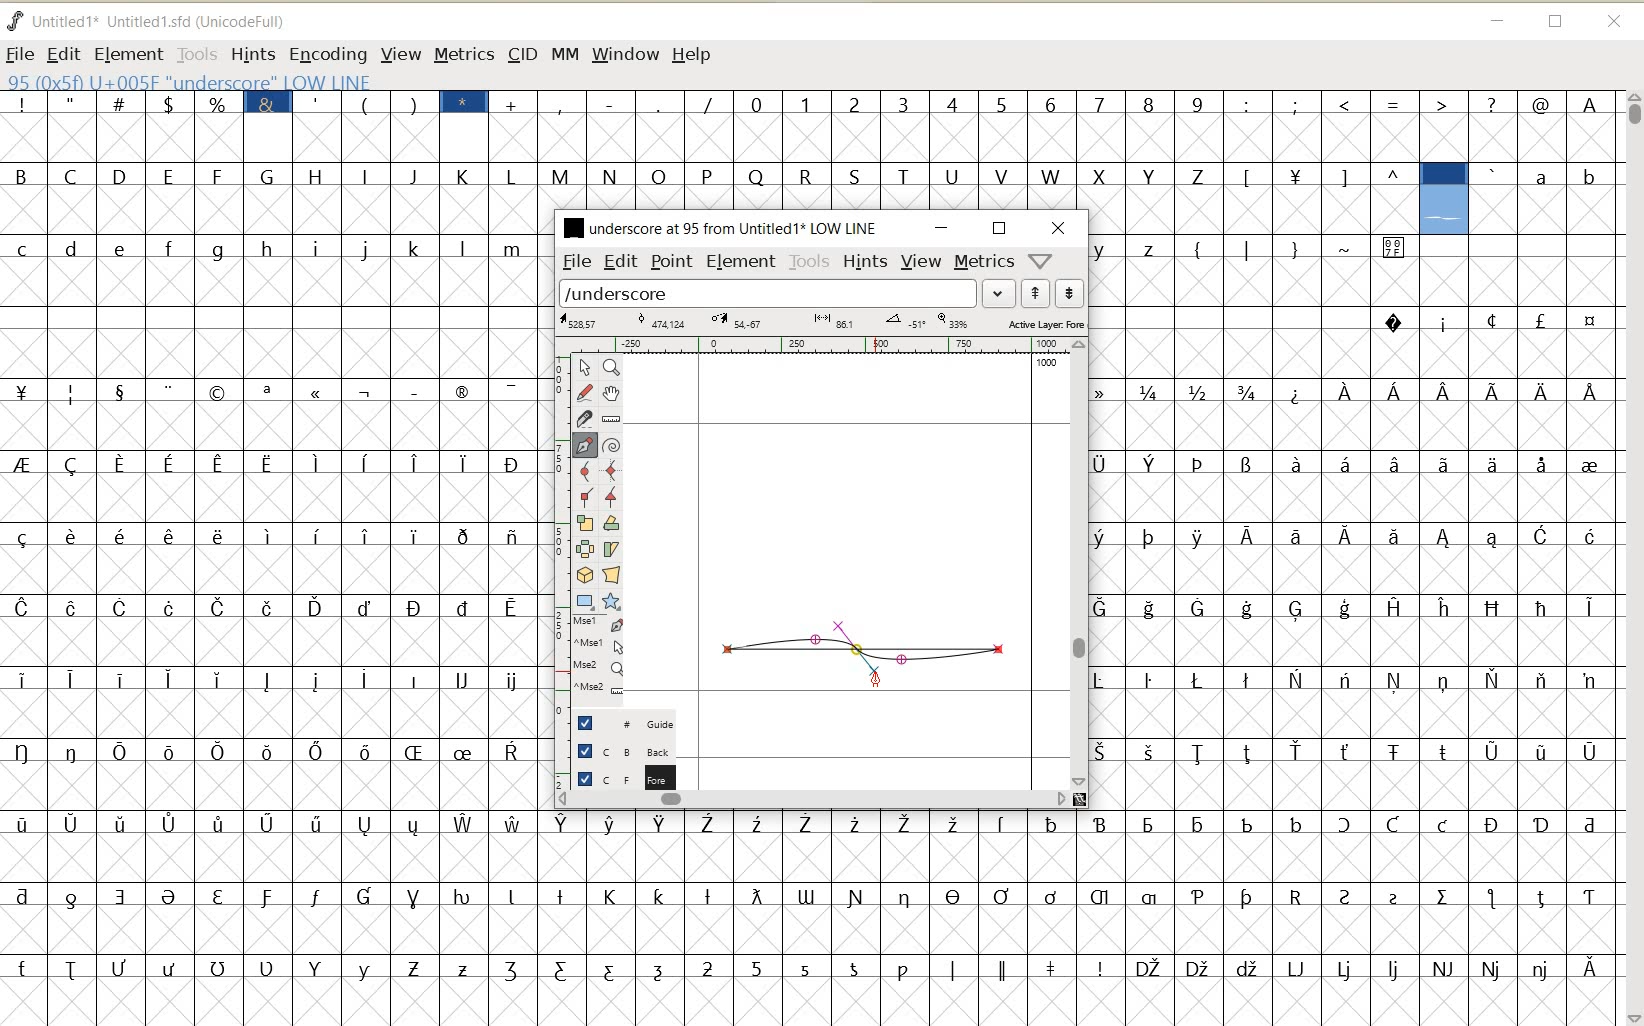 Image resolution: width=1644 pixels, height=1026 pixels. Describe the element at coordinates (20, 54) in the screenshot. I see `FILE` at that location.